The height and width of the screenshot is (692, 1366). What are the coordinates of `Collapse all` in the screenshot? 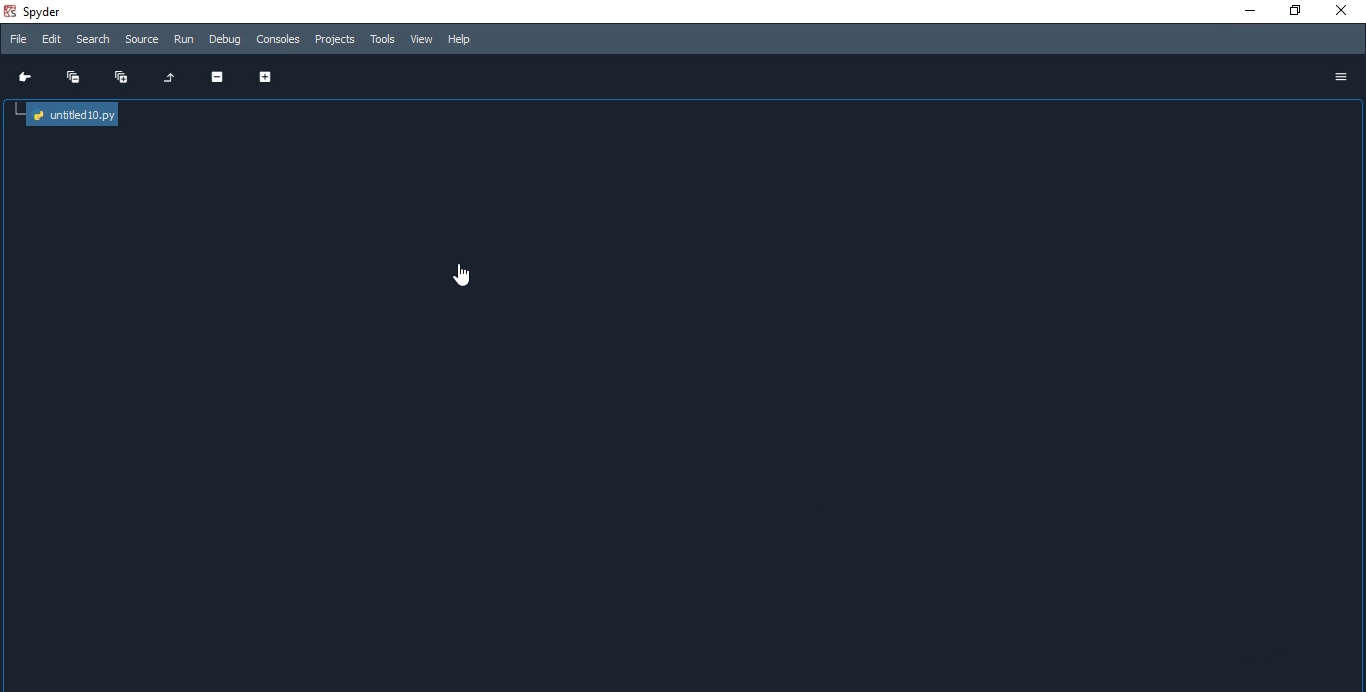 It's located at (68, 77).